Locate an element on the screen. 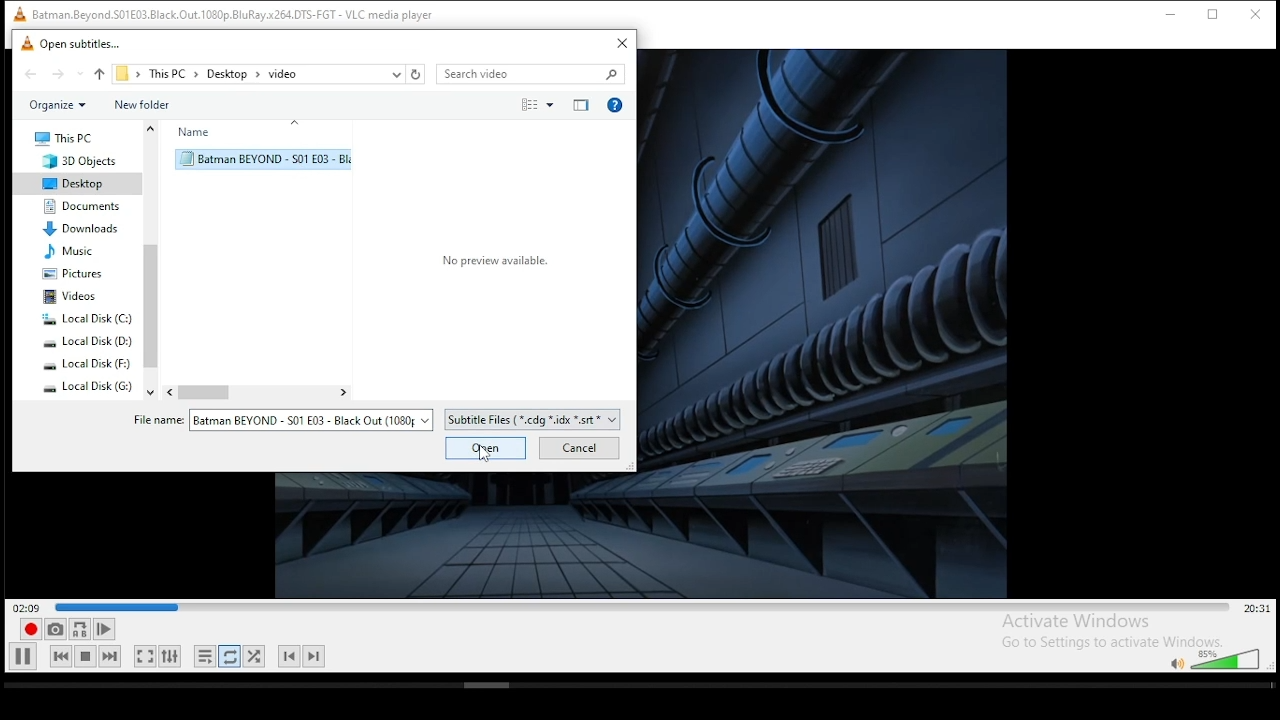 This screenshot has width=1280, height=720. this PC is located at coordinates (167, 72).